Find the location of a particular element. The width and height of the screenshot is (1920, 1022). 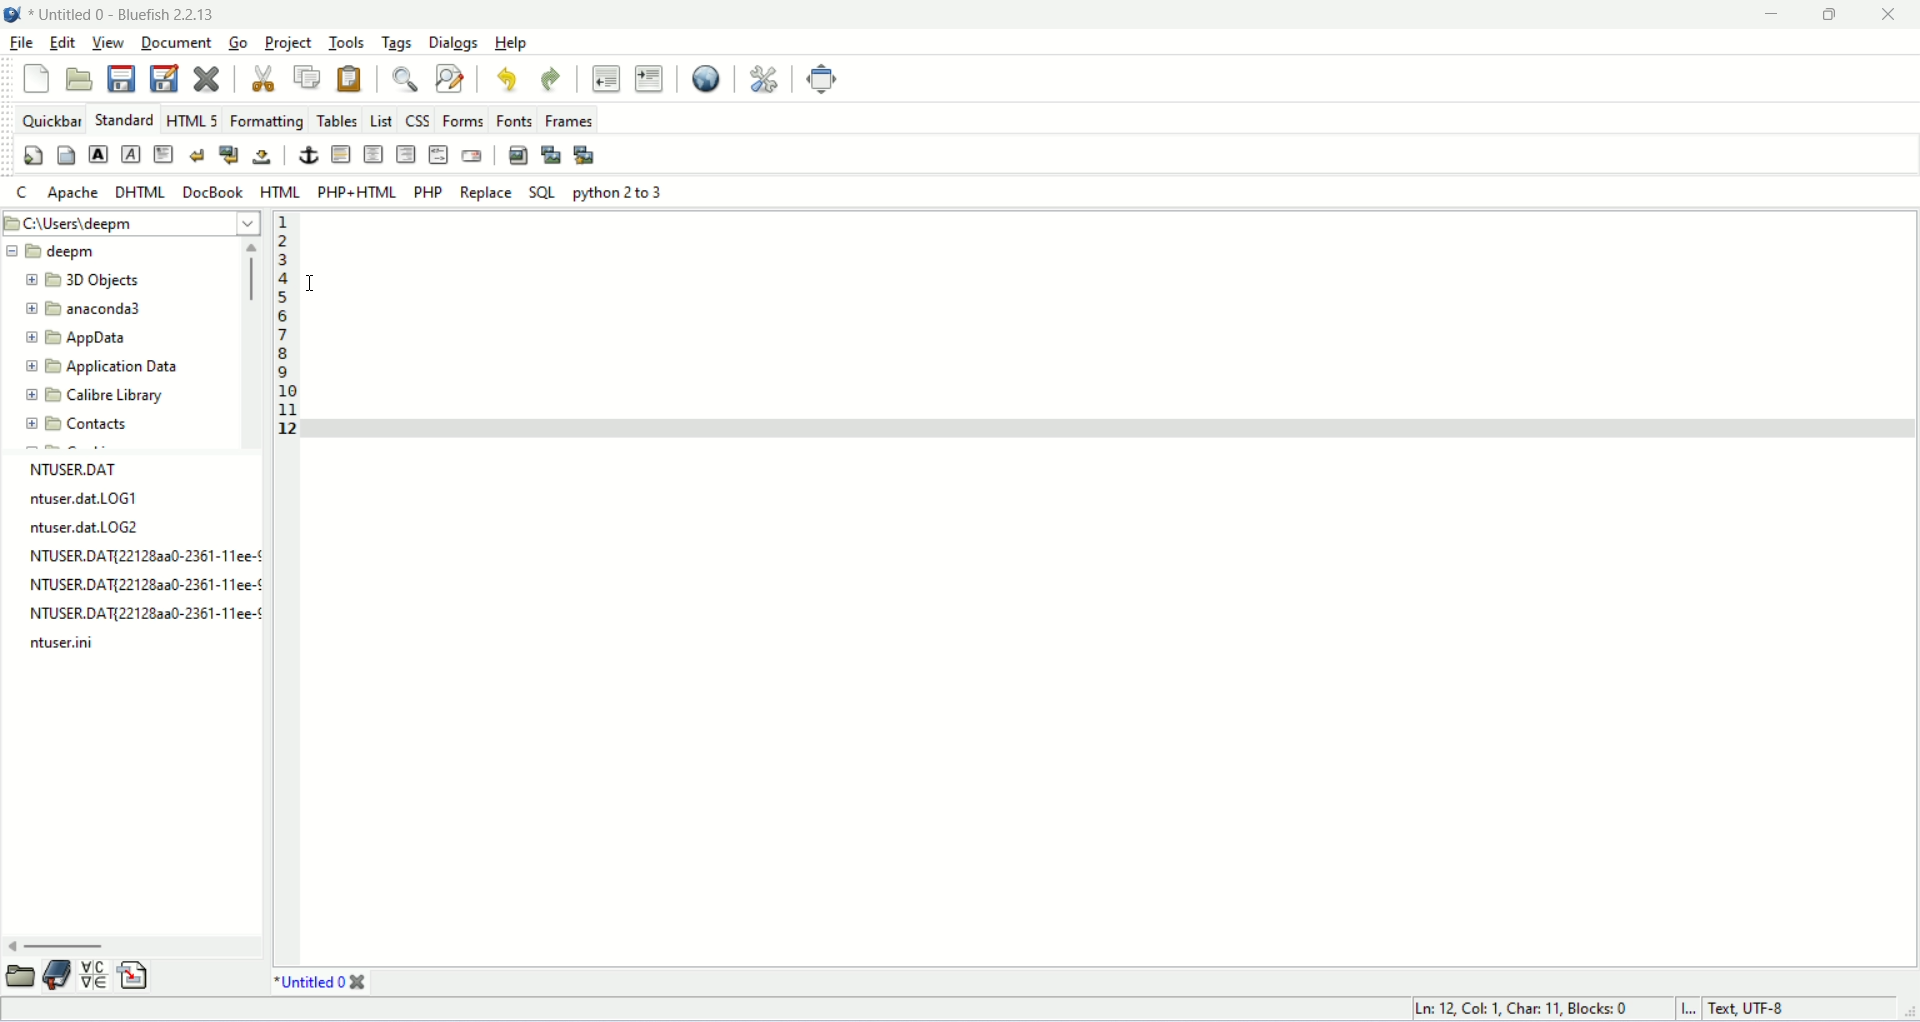

unindent is located at coordinates (606, 81).